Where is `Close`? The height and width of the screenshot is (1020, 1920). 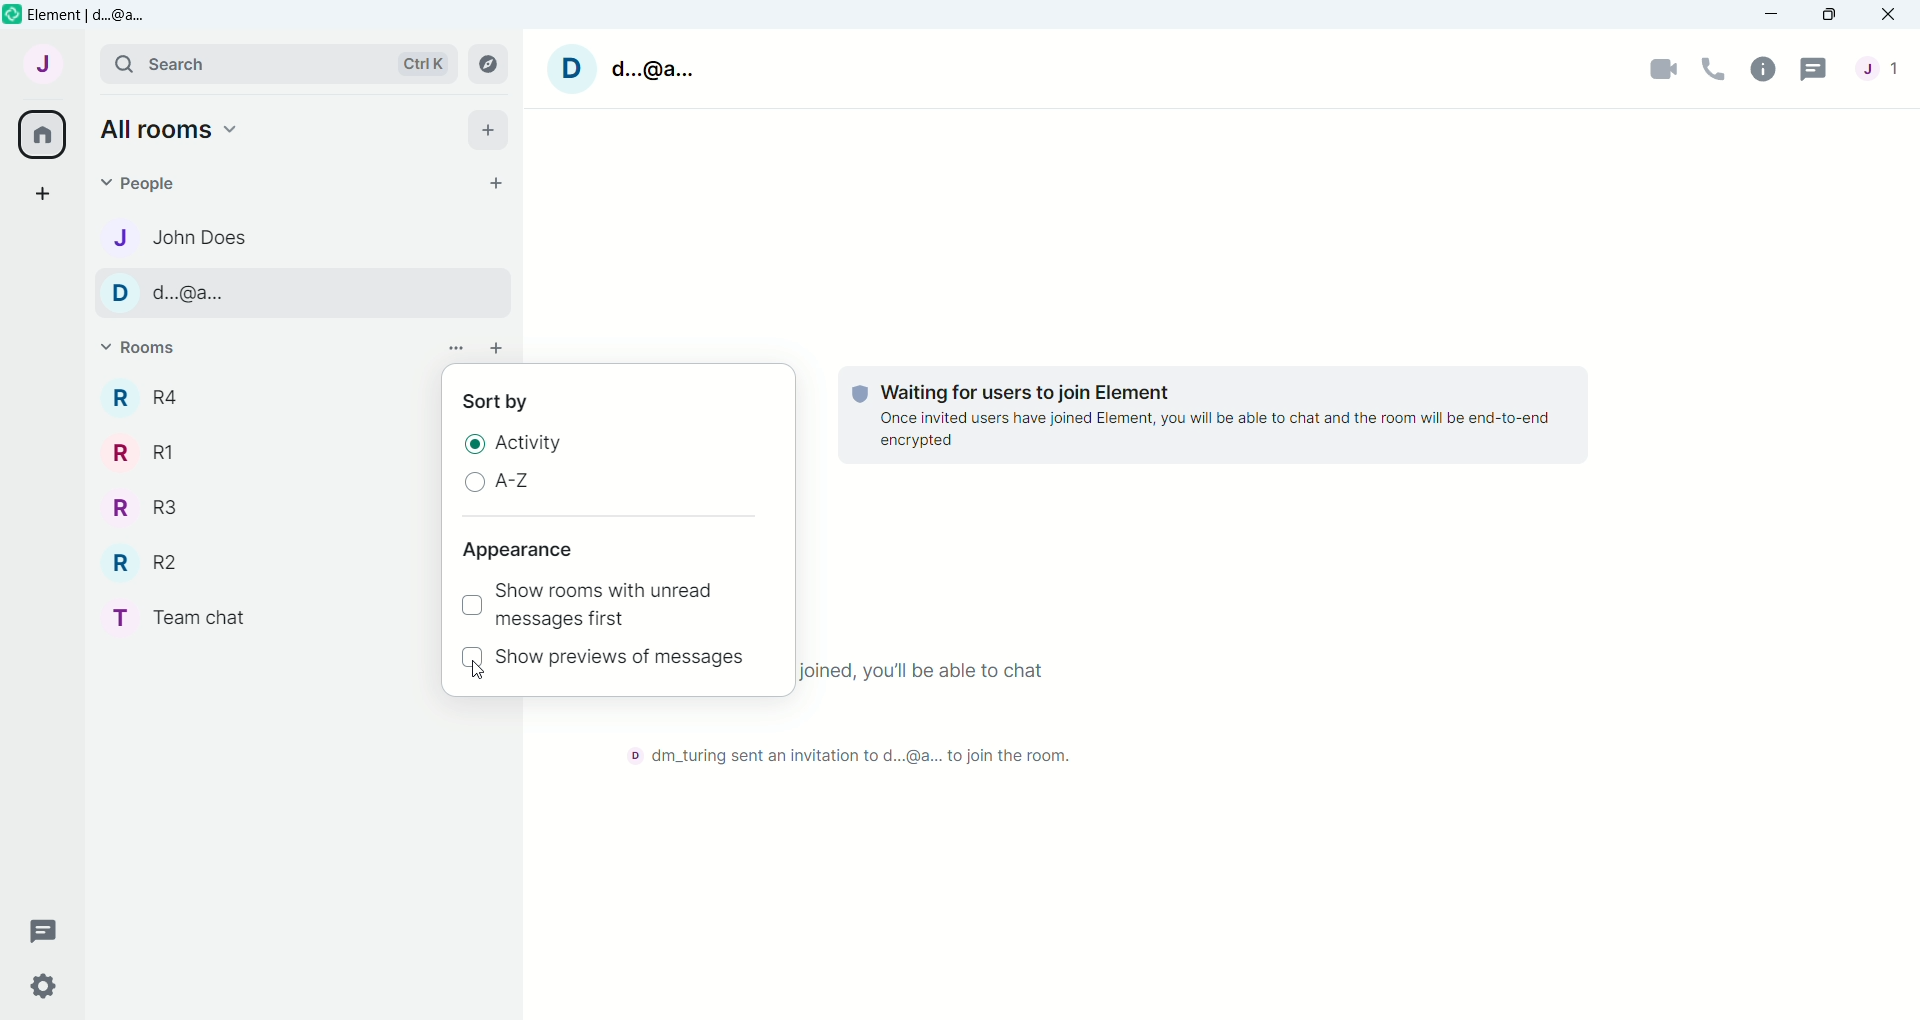
Close is located at coordinates (1890, 14).